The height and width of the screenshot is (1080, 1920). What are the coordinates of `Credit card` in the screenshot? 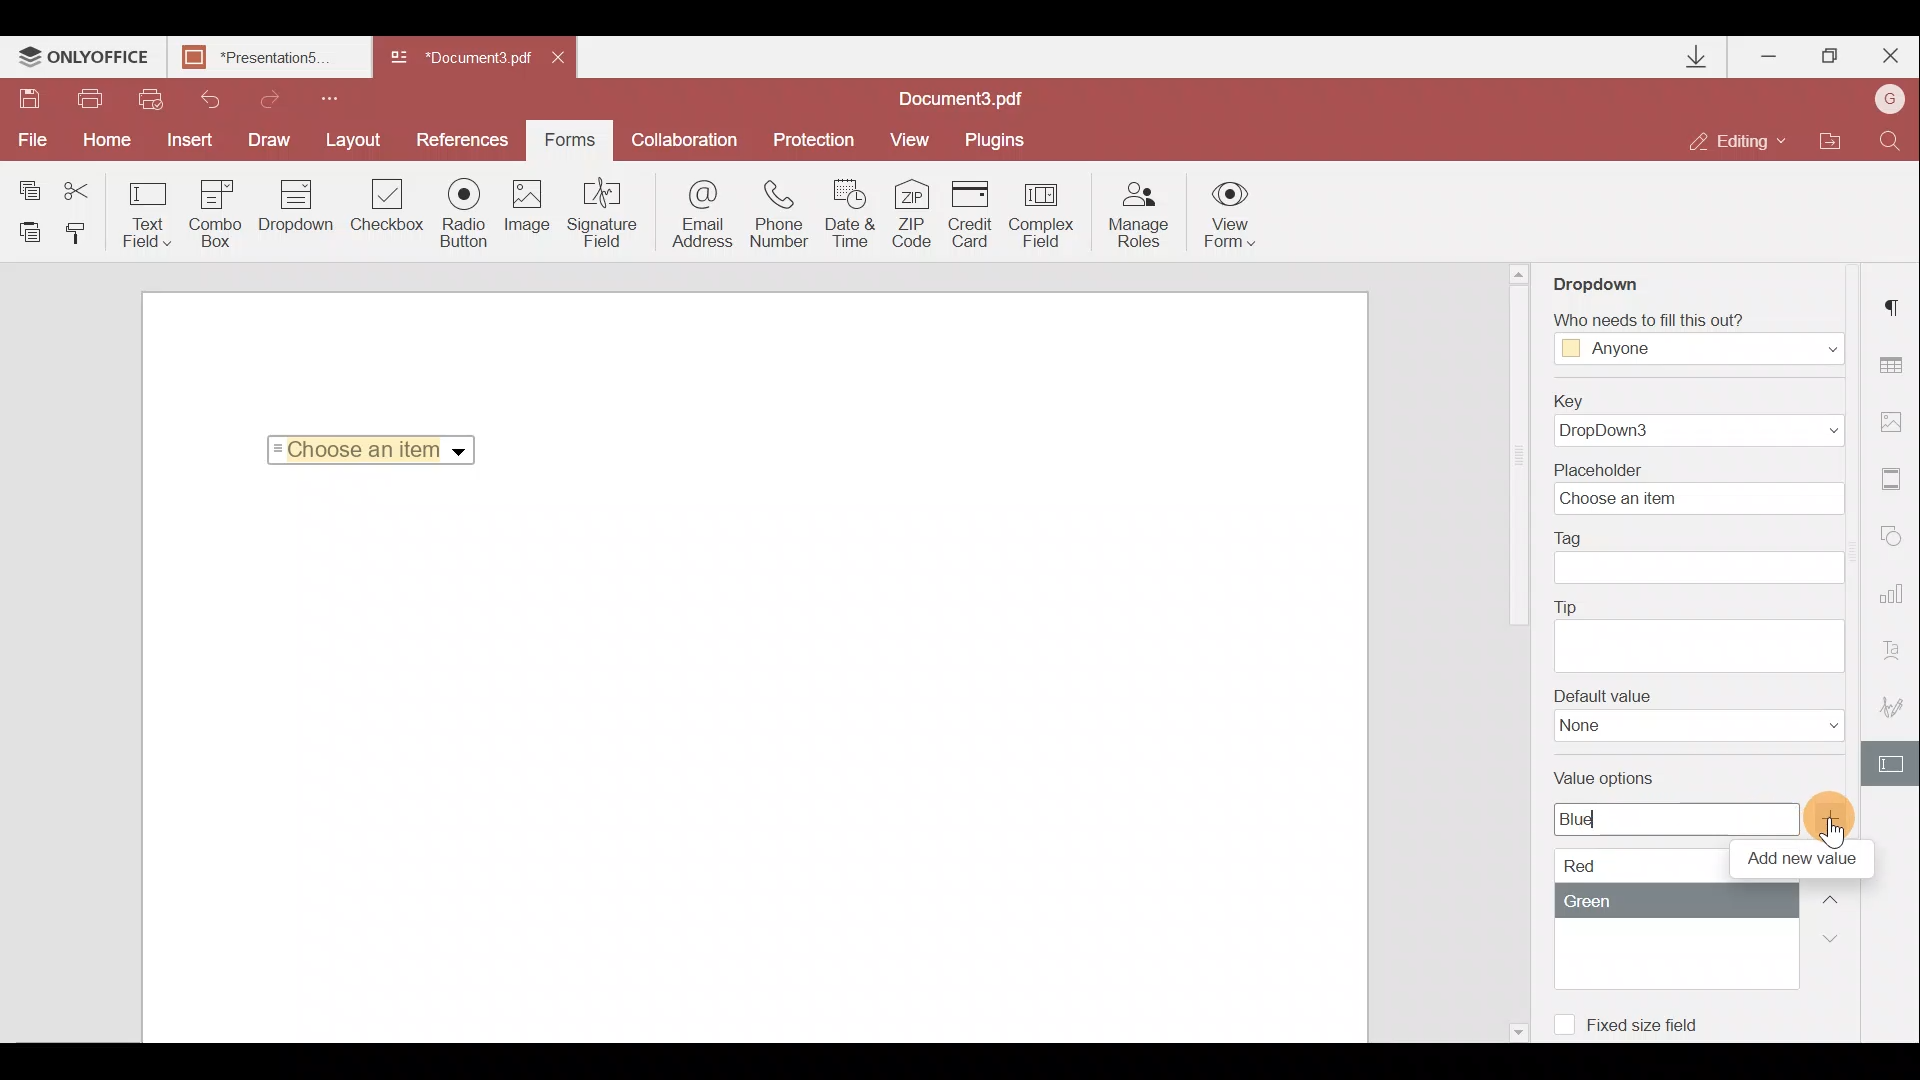 It's located at (973, 212).